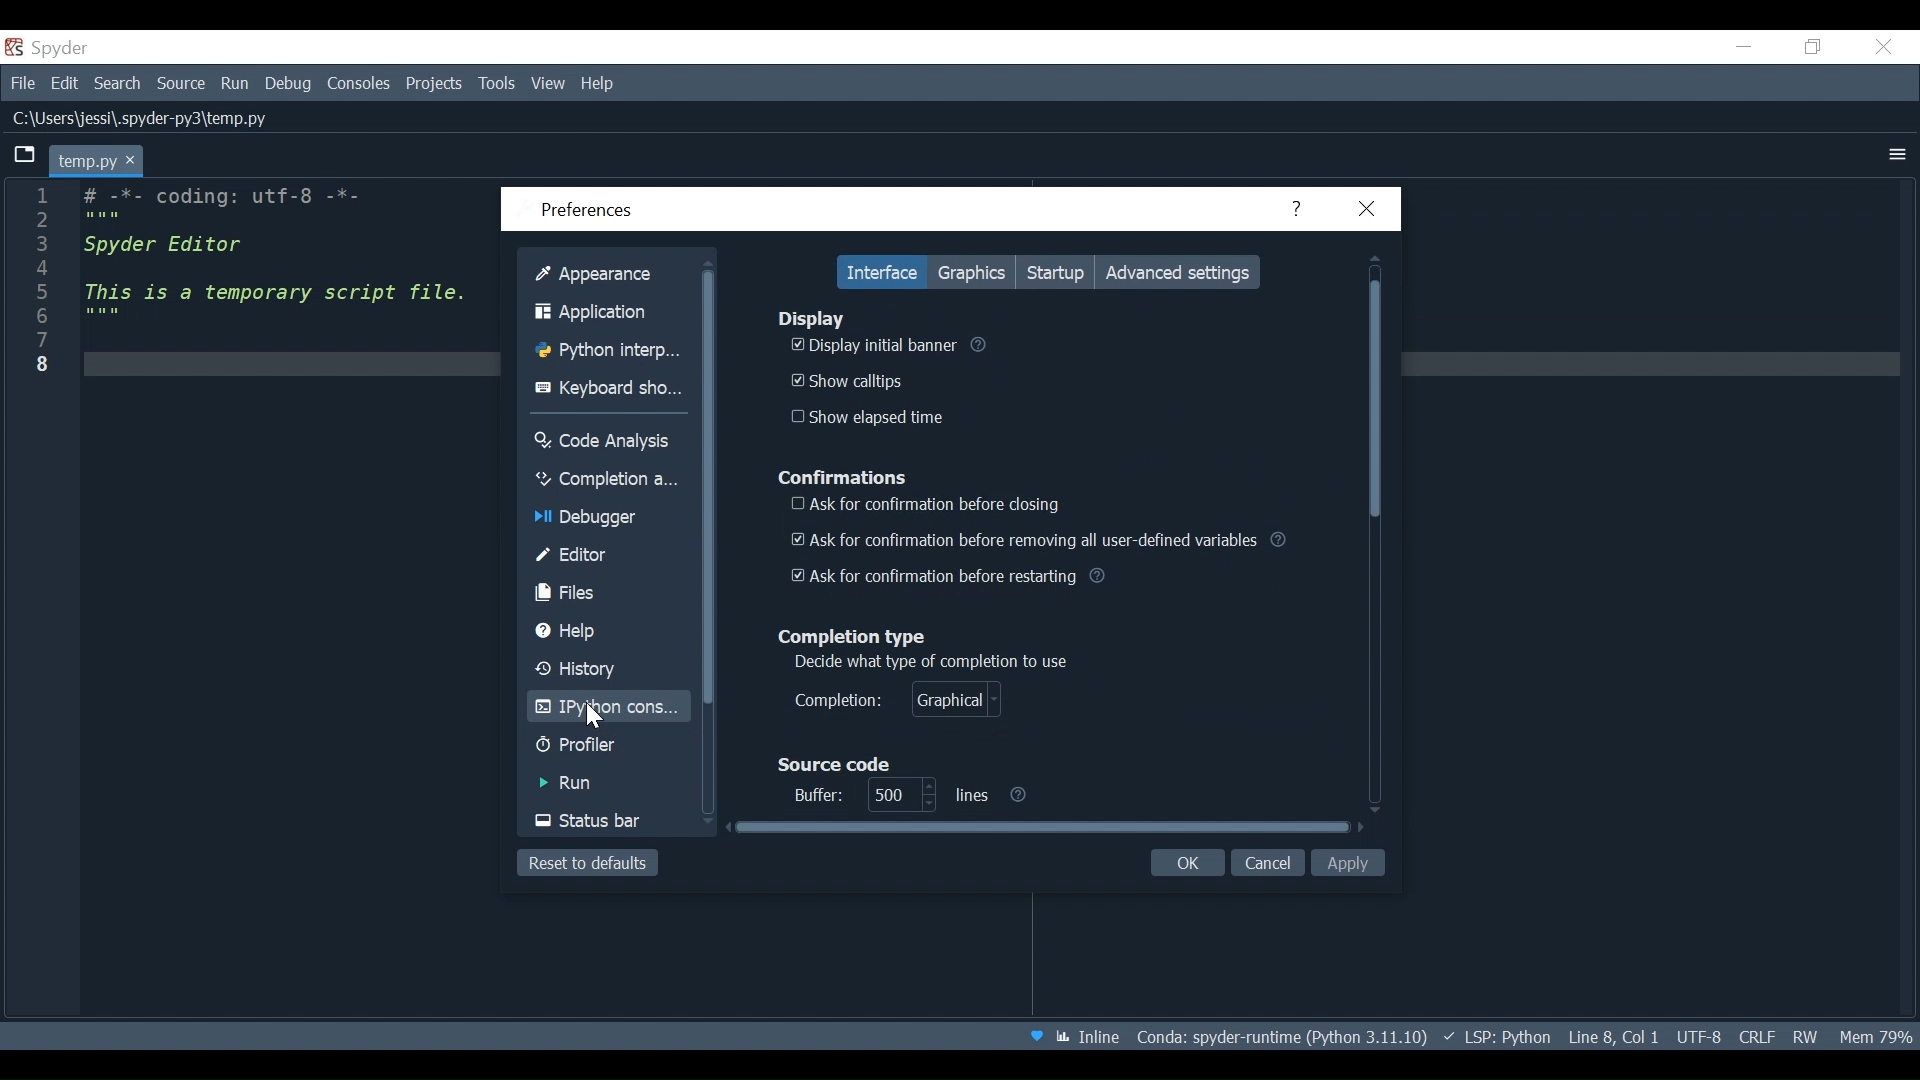 Image resolution: width=1920 pixels, height=1080 pixels. What do you see at coordinates (20, 83) in the screenshot?
I see `File` at bounding box center [20, 83].